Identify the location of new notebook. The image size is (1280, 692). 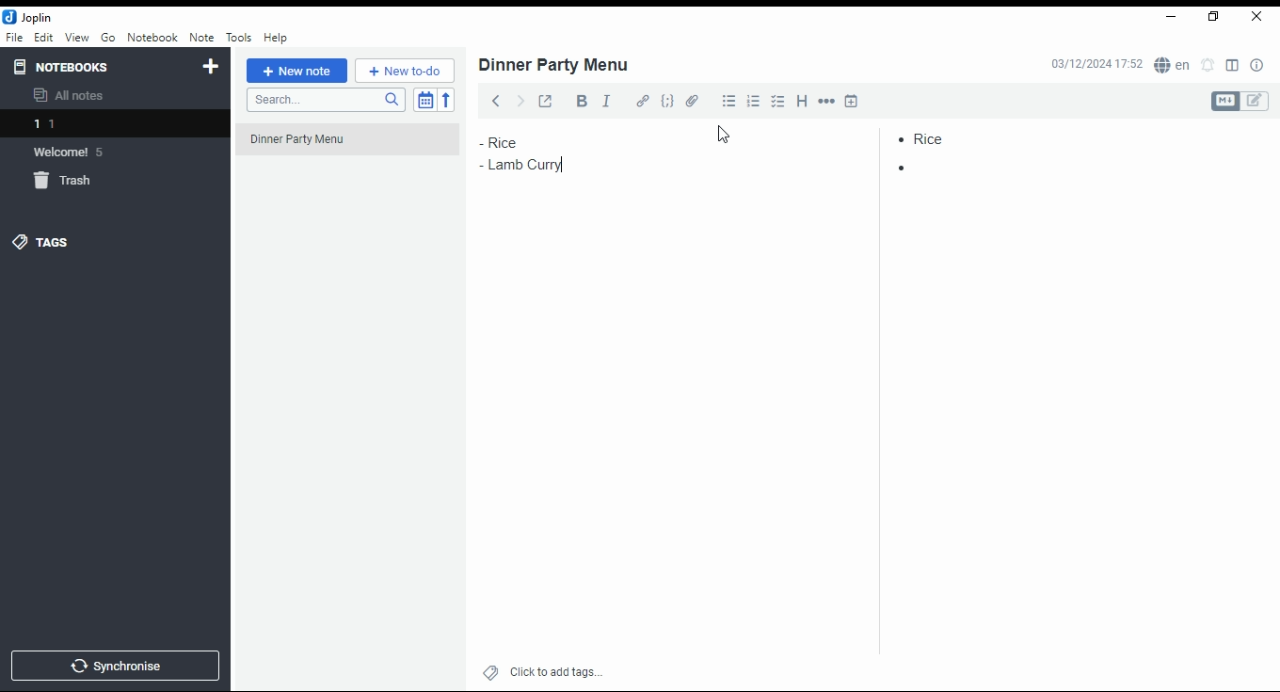
(211, 67).